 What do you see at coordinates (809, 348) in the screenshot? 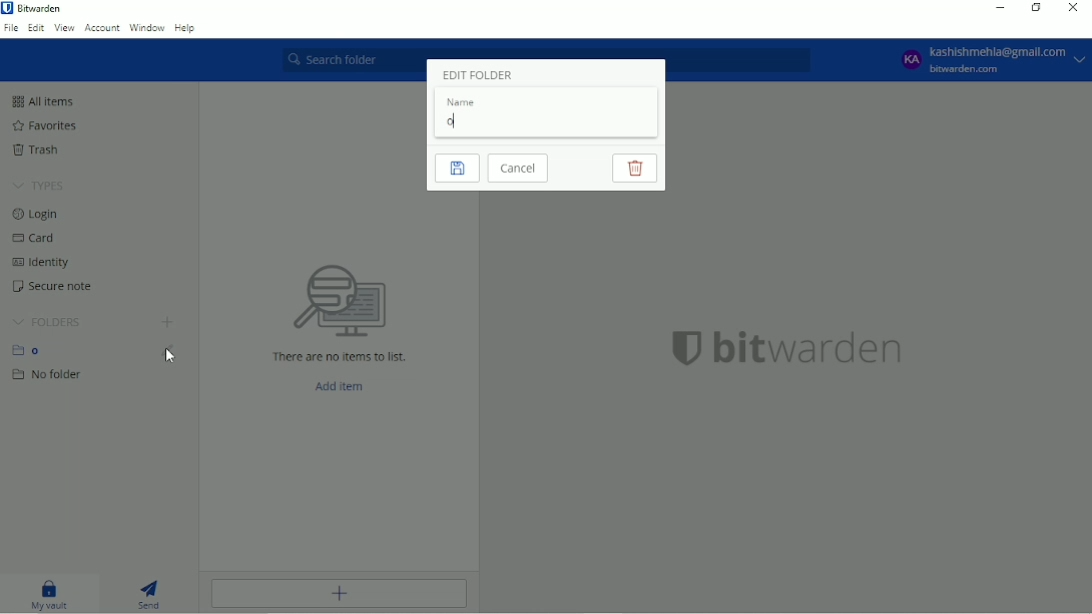
I see `bitwarden` at bounding box center [809, 348].